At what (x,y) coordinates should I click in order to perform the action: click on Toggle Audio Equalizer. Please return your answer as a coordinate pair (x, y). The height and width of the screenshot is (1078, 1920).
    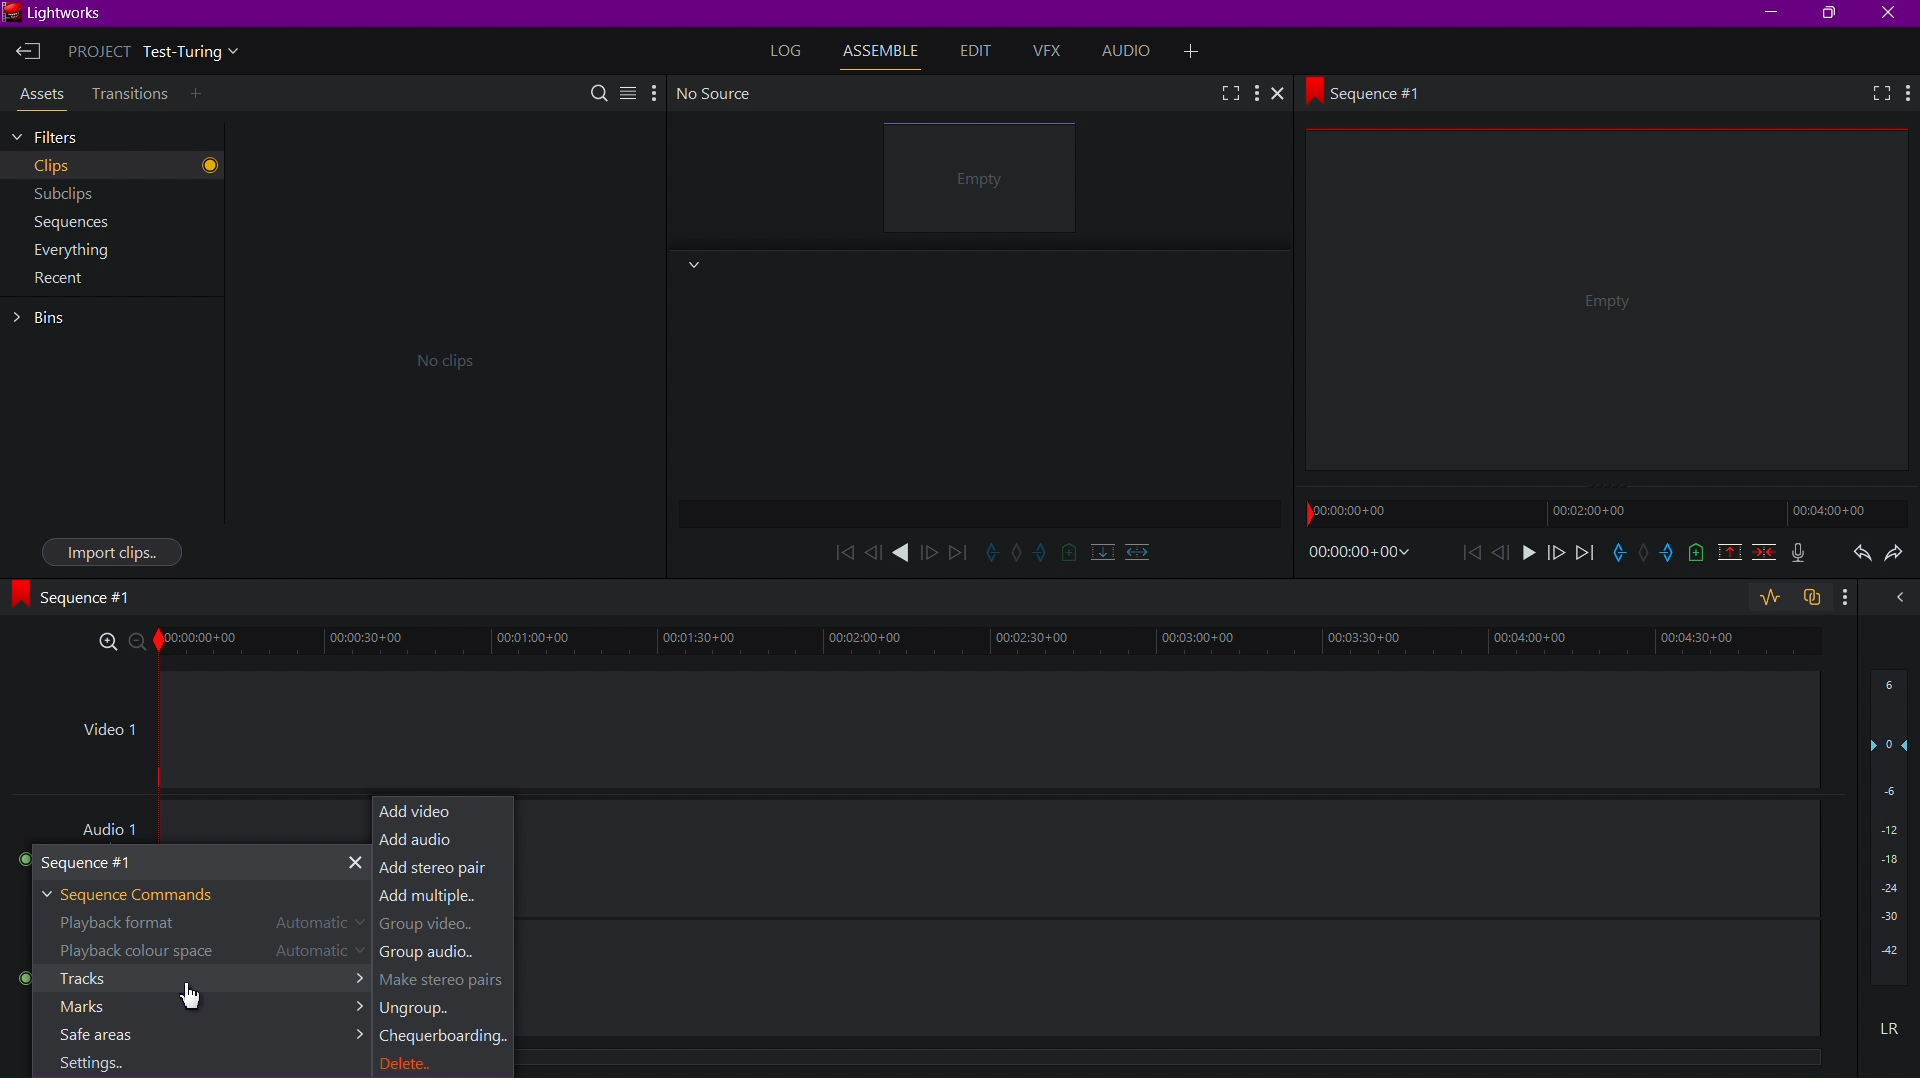
    Looking at the image, I should click on (1768, 598).